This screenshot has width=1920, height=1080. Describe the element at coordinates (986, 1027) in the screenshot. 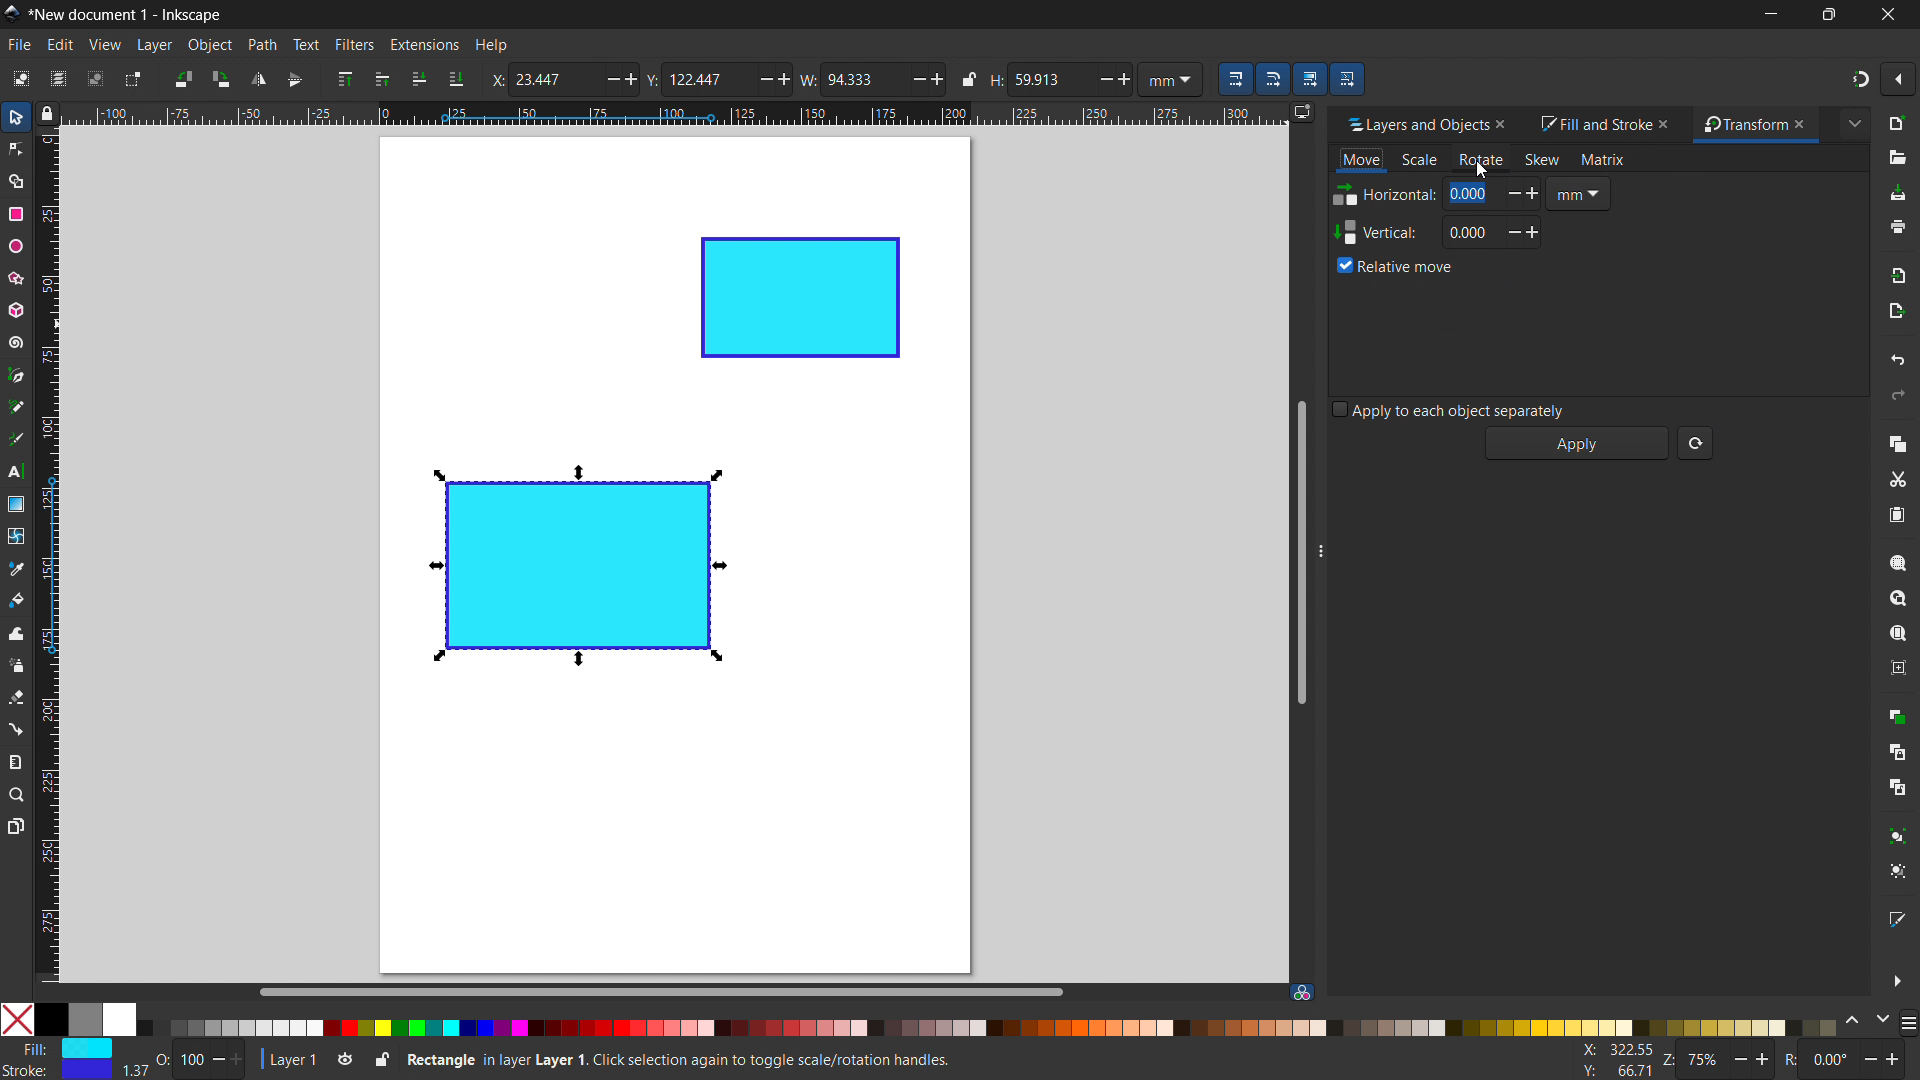

I see `color palletes` at that location.